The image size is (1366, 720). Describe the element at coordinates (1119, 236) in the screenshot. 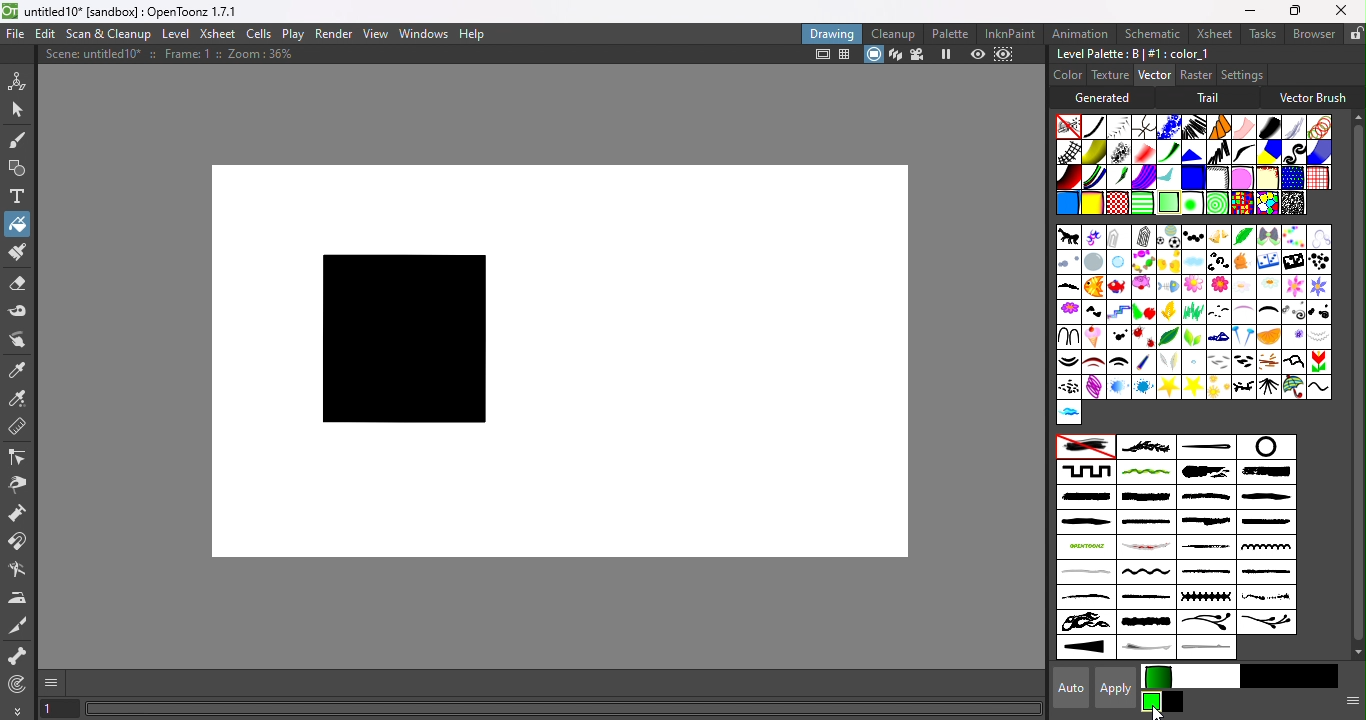

I see `atta` at that location.